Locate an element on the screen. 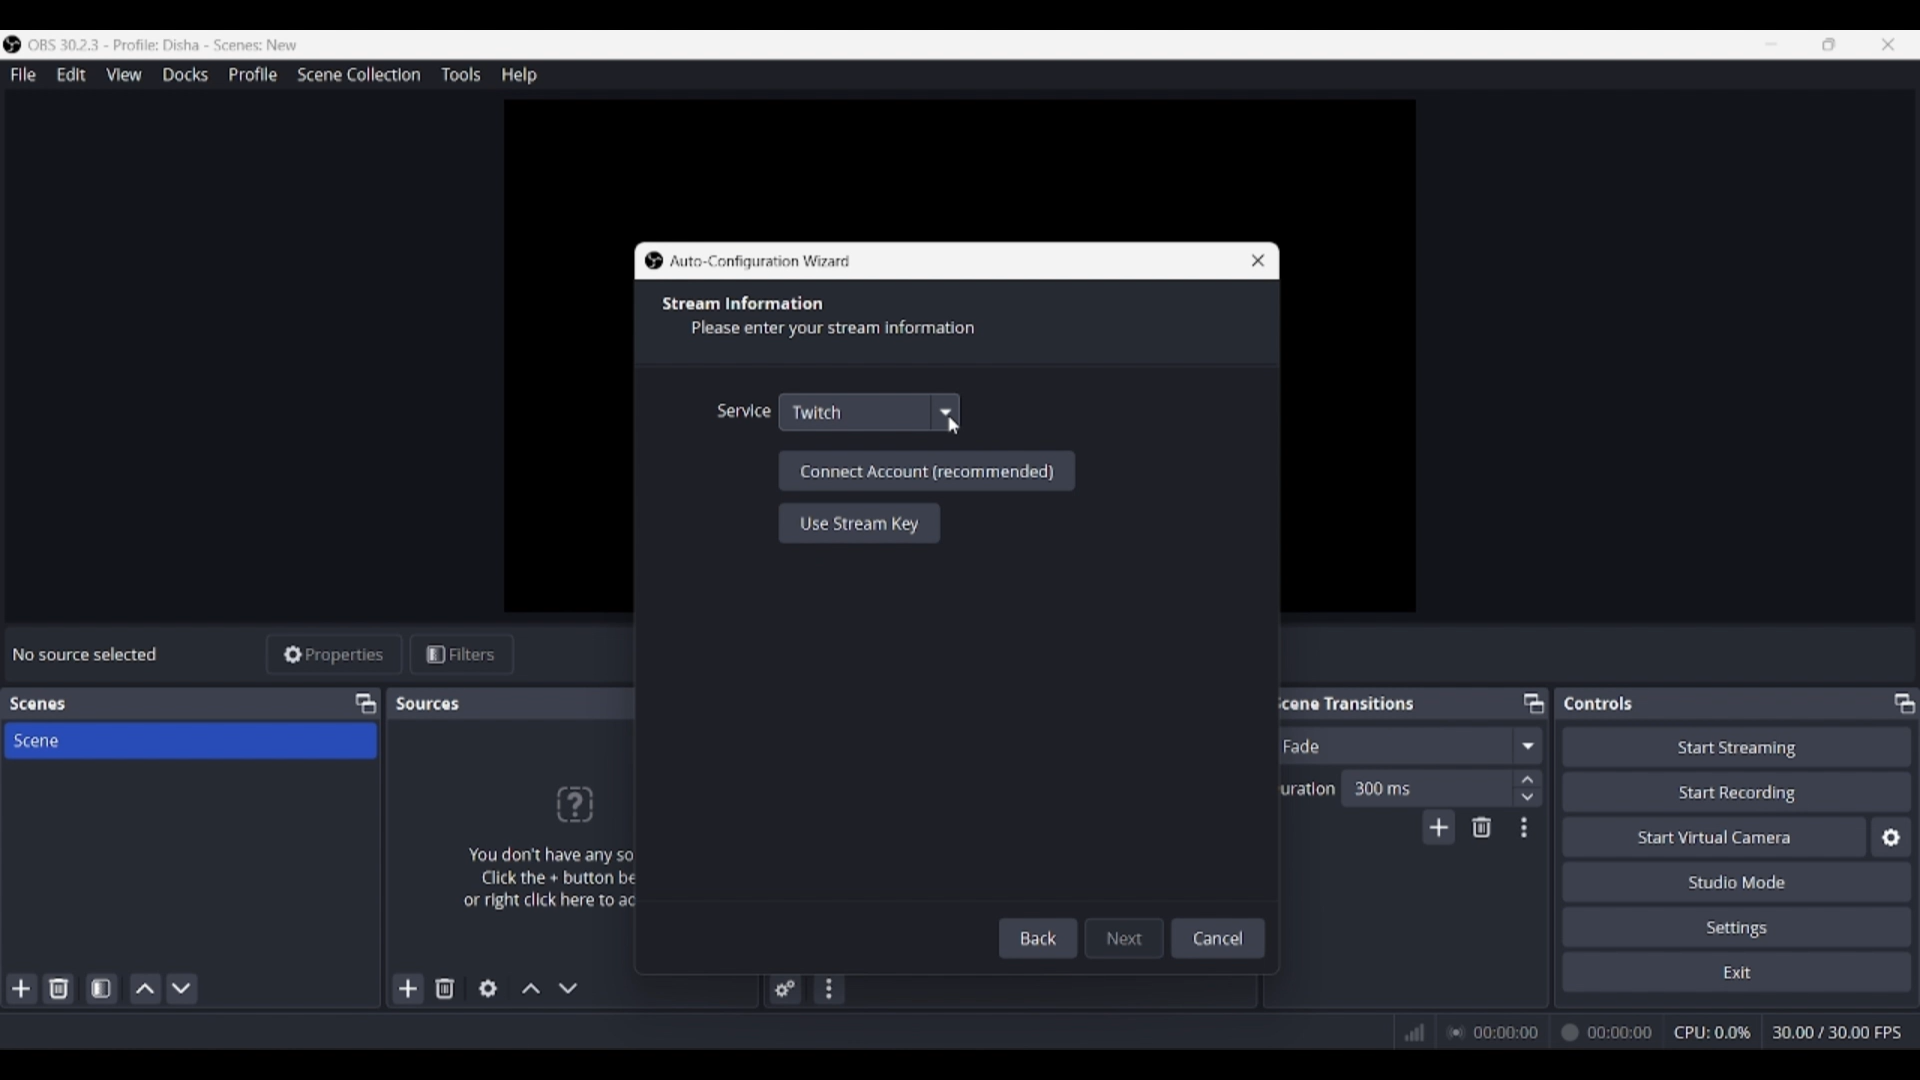 The image size is (1920, 1080). Delete selected scene is located at coordinates (58, 988).